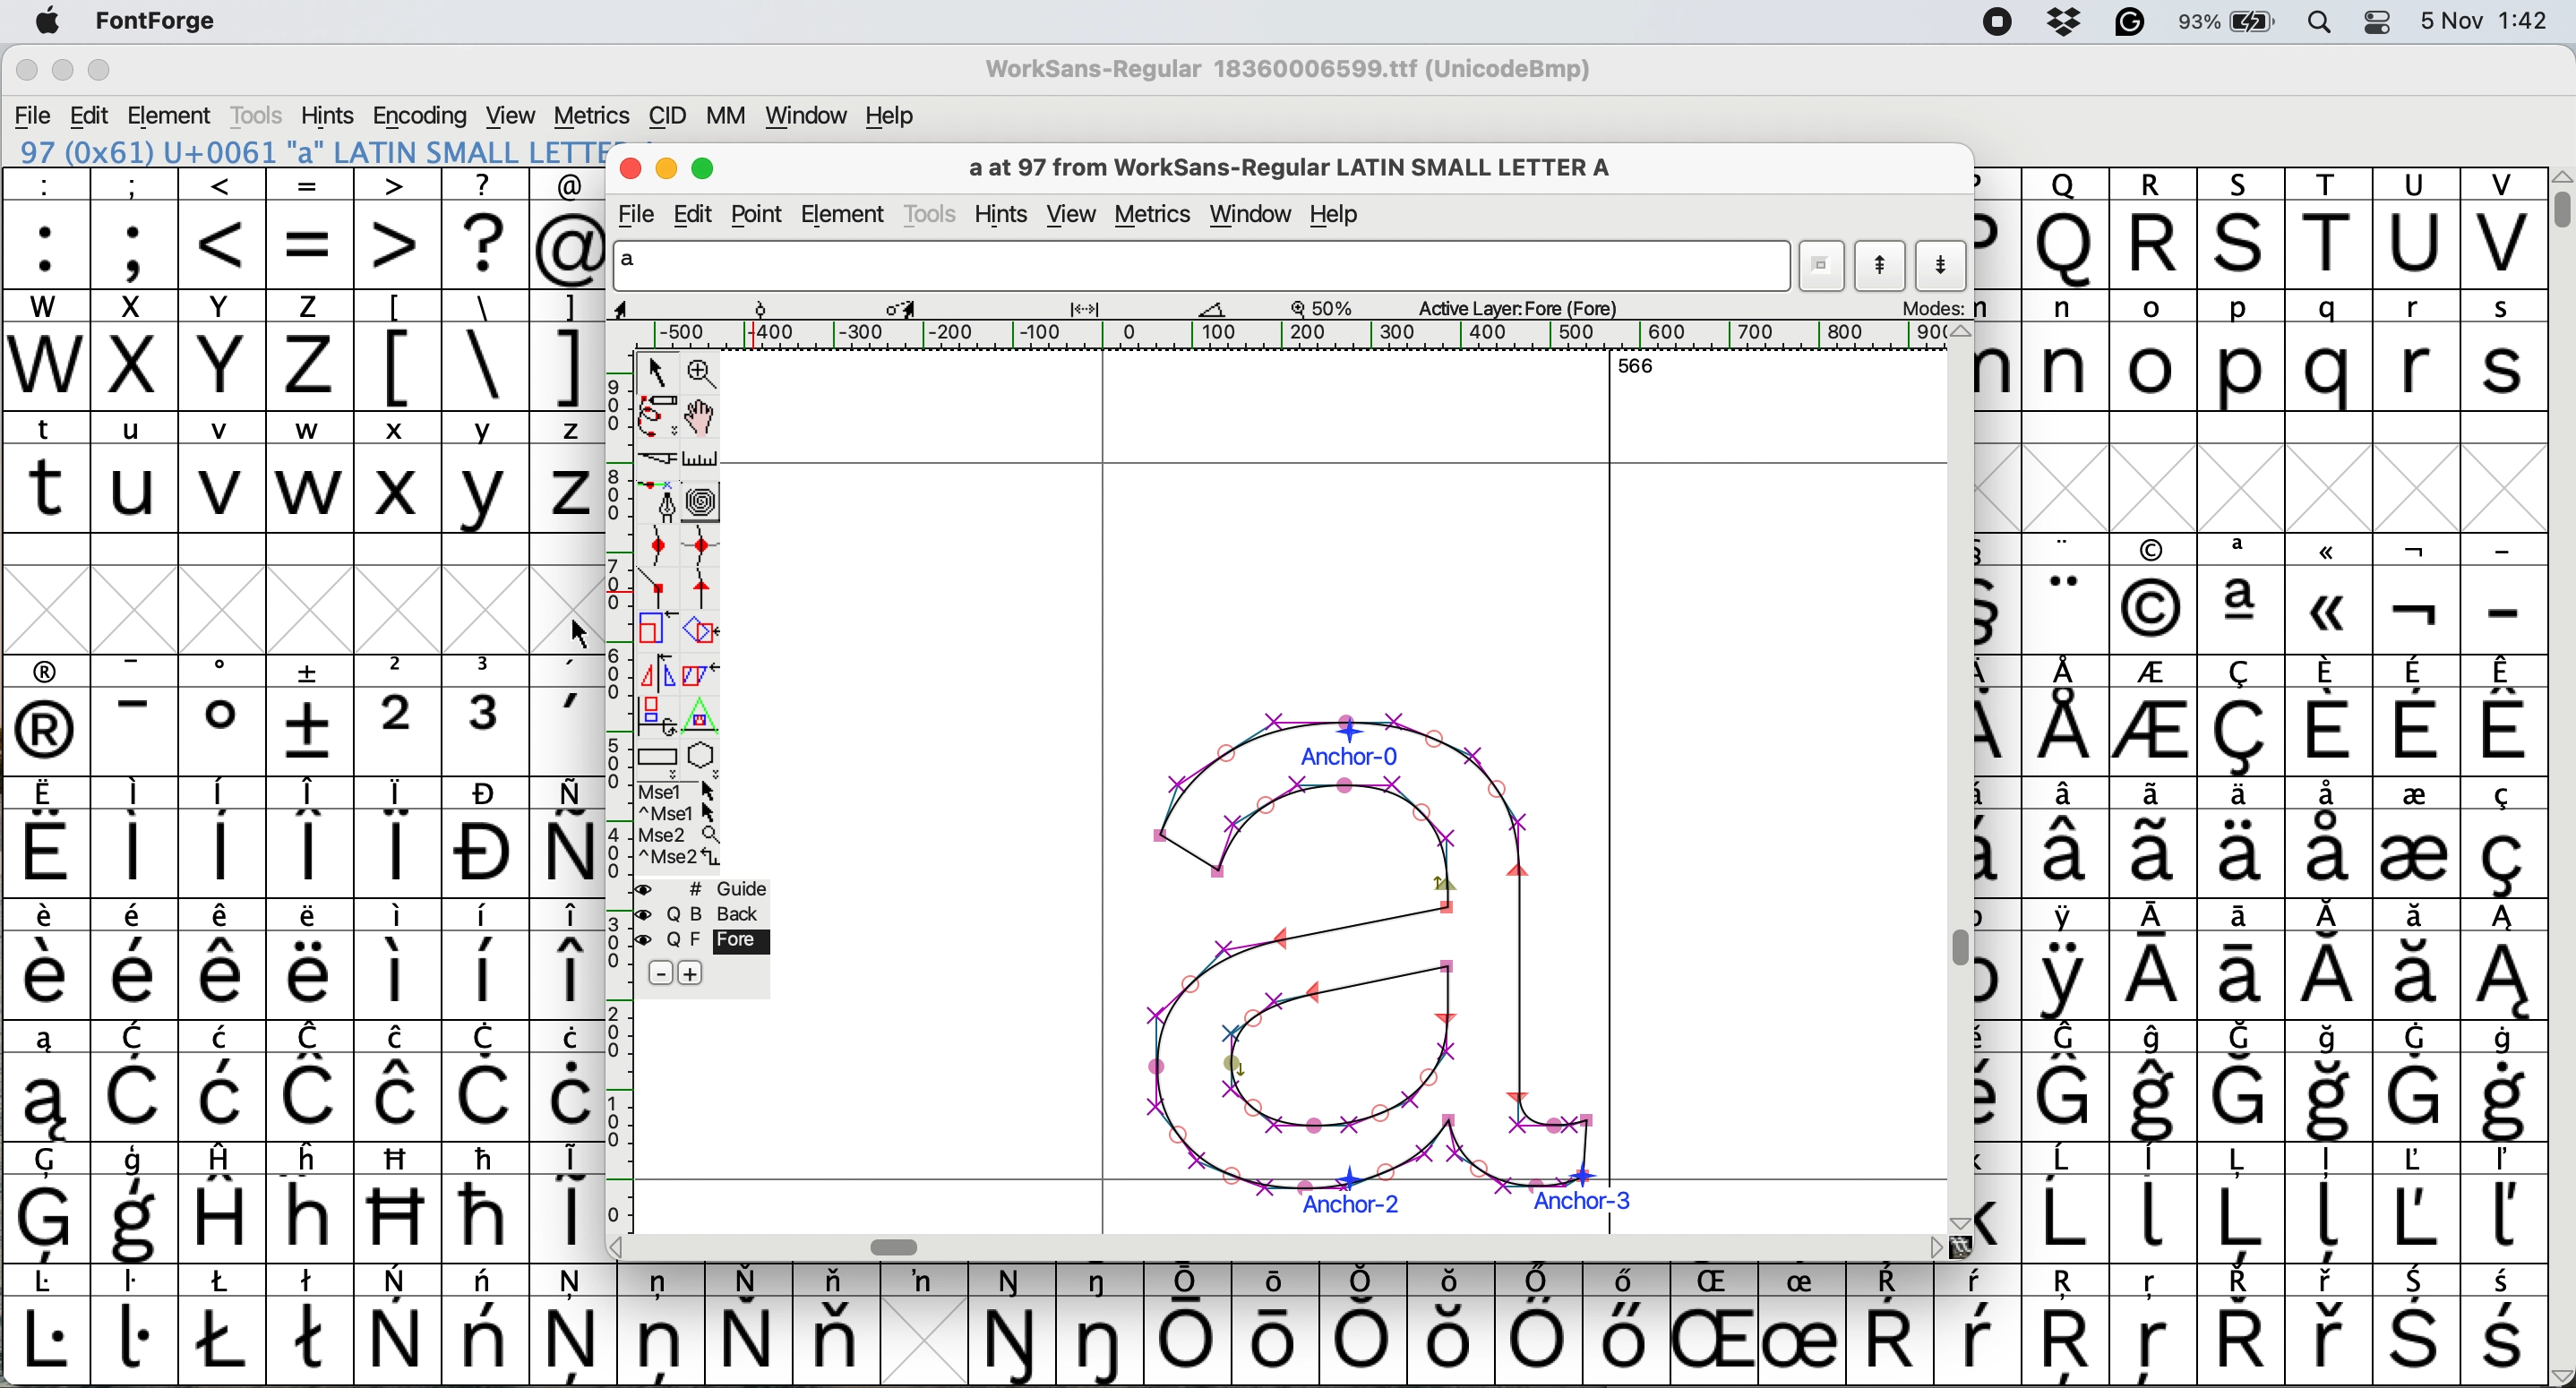 The height and width of the screenshot is (1388, 2576). I want to click on add a  point then drag out its control points, so click(664, 503).